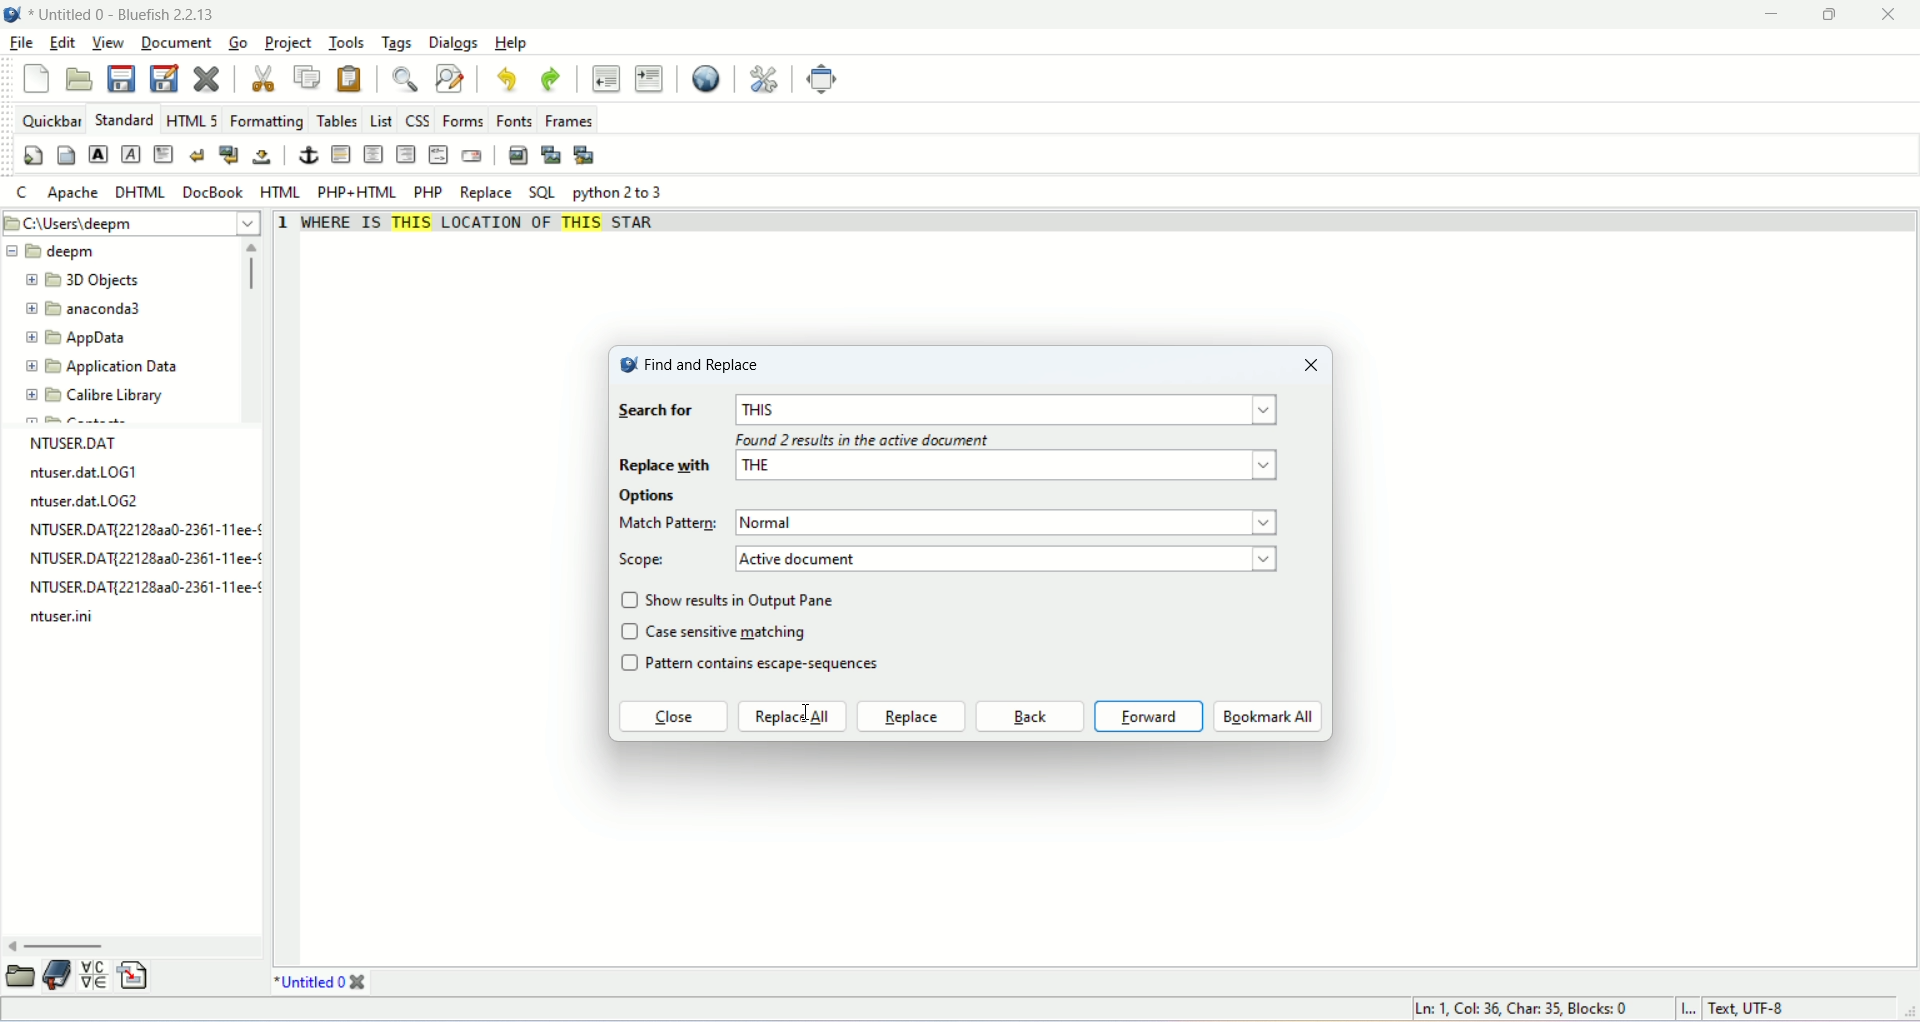 This screenshot has height=1022, width=1920. Describe the element at coordinates (586, 155) in the screenshot. I see `multi thumbnail` at that location.